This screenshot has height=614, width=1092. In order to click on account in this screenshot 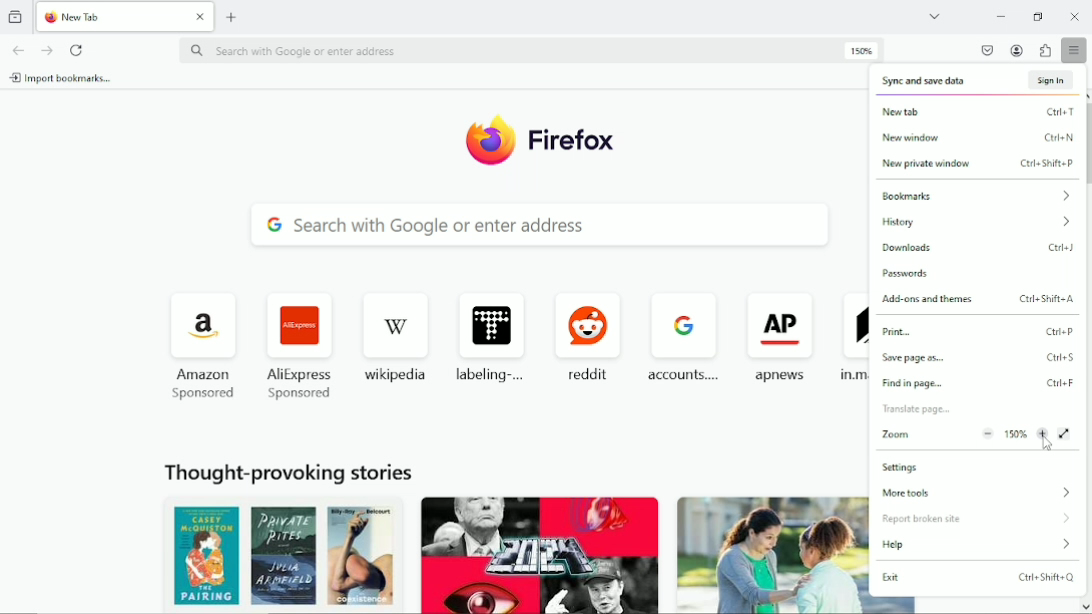, I will do `click(1017, 50)`.